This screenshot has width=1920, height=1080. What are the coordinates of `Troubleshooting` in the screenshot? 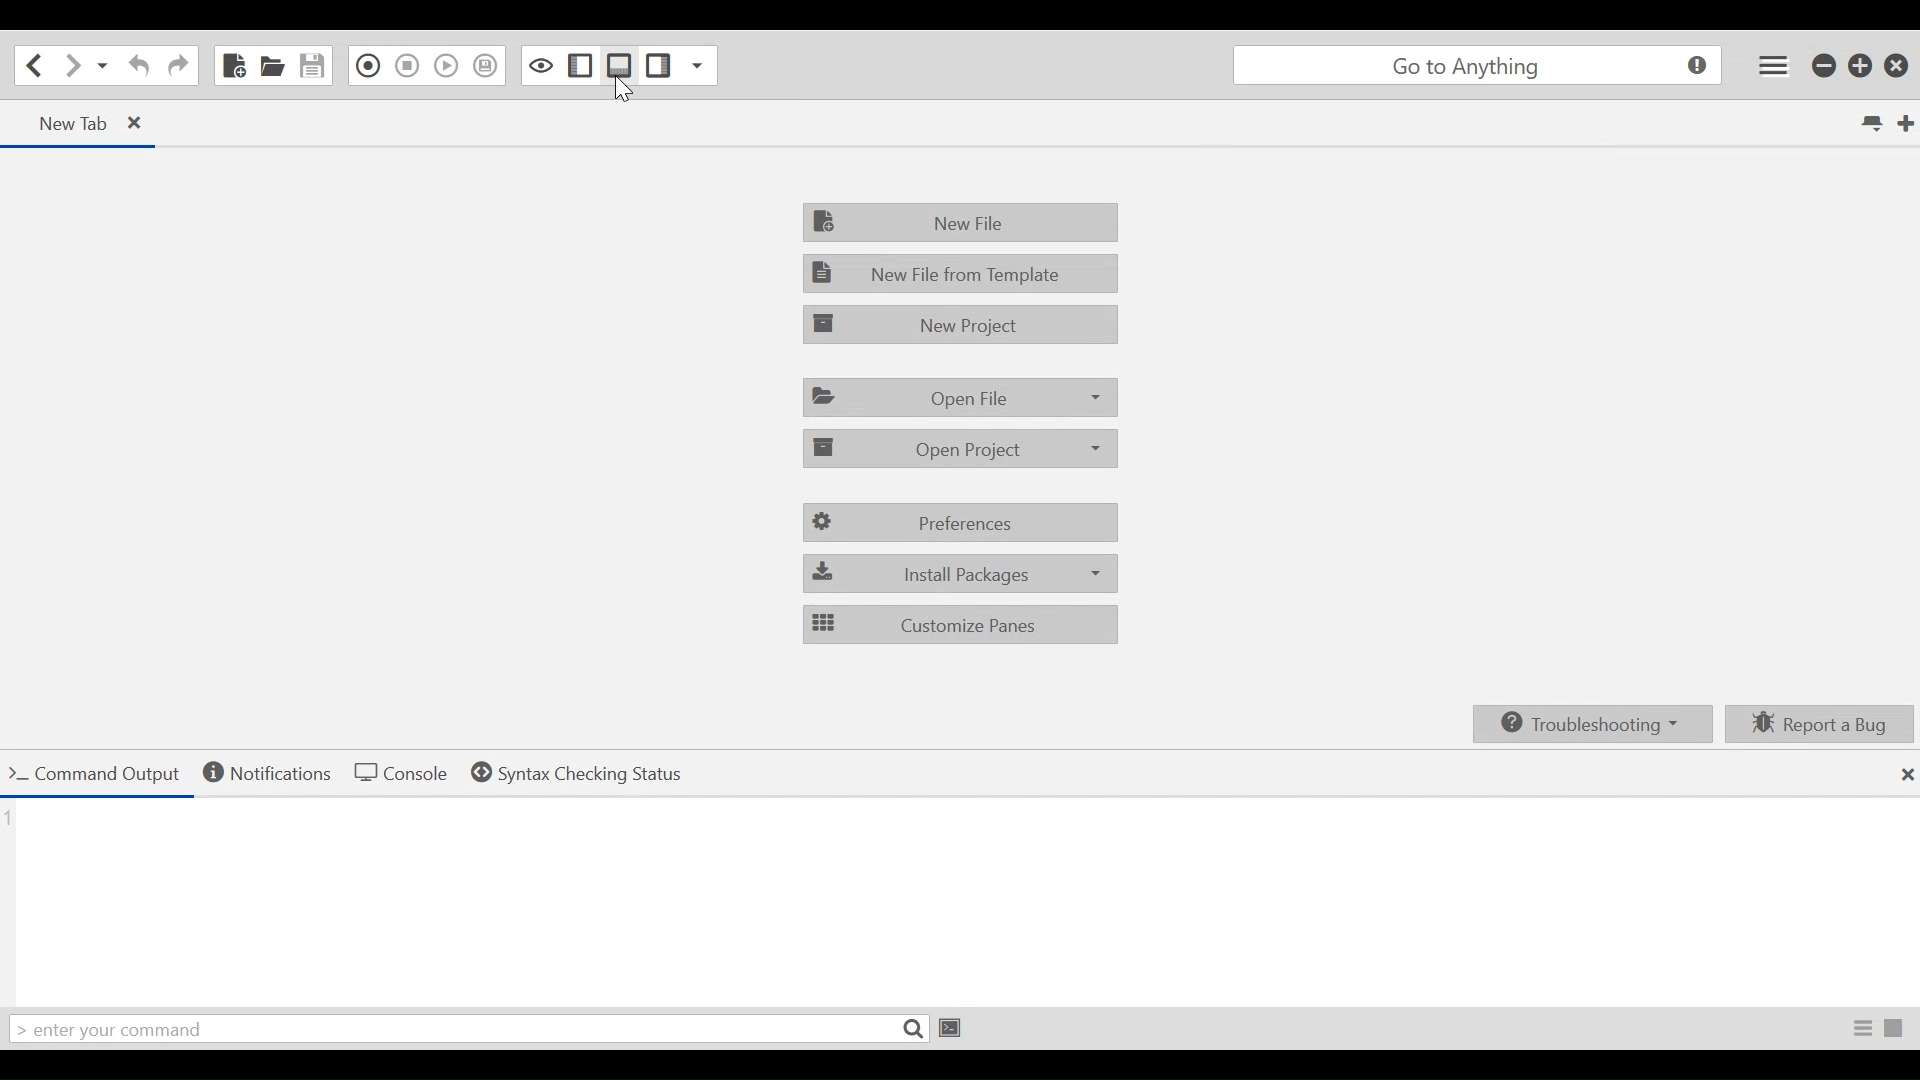 It's located at (1594, 724).